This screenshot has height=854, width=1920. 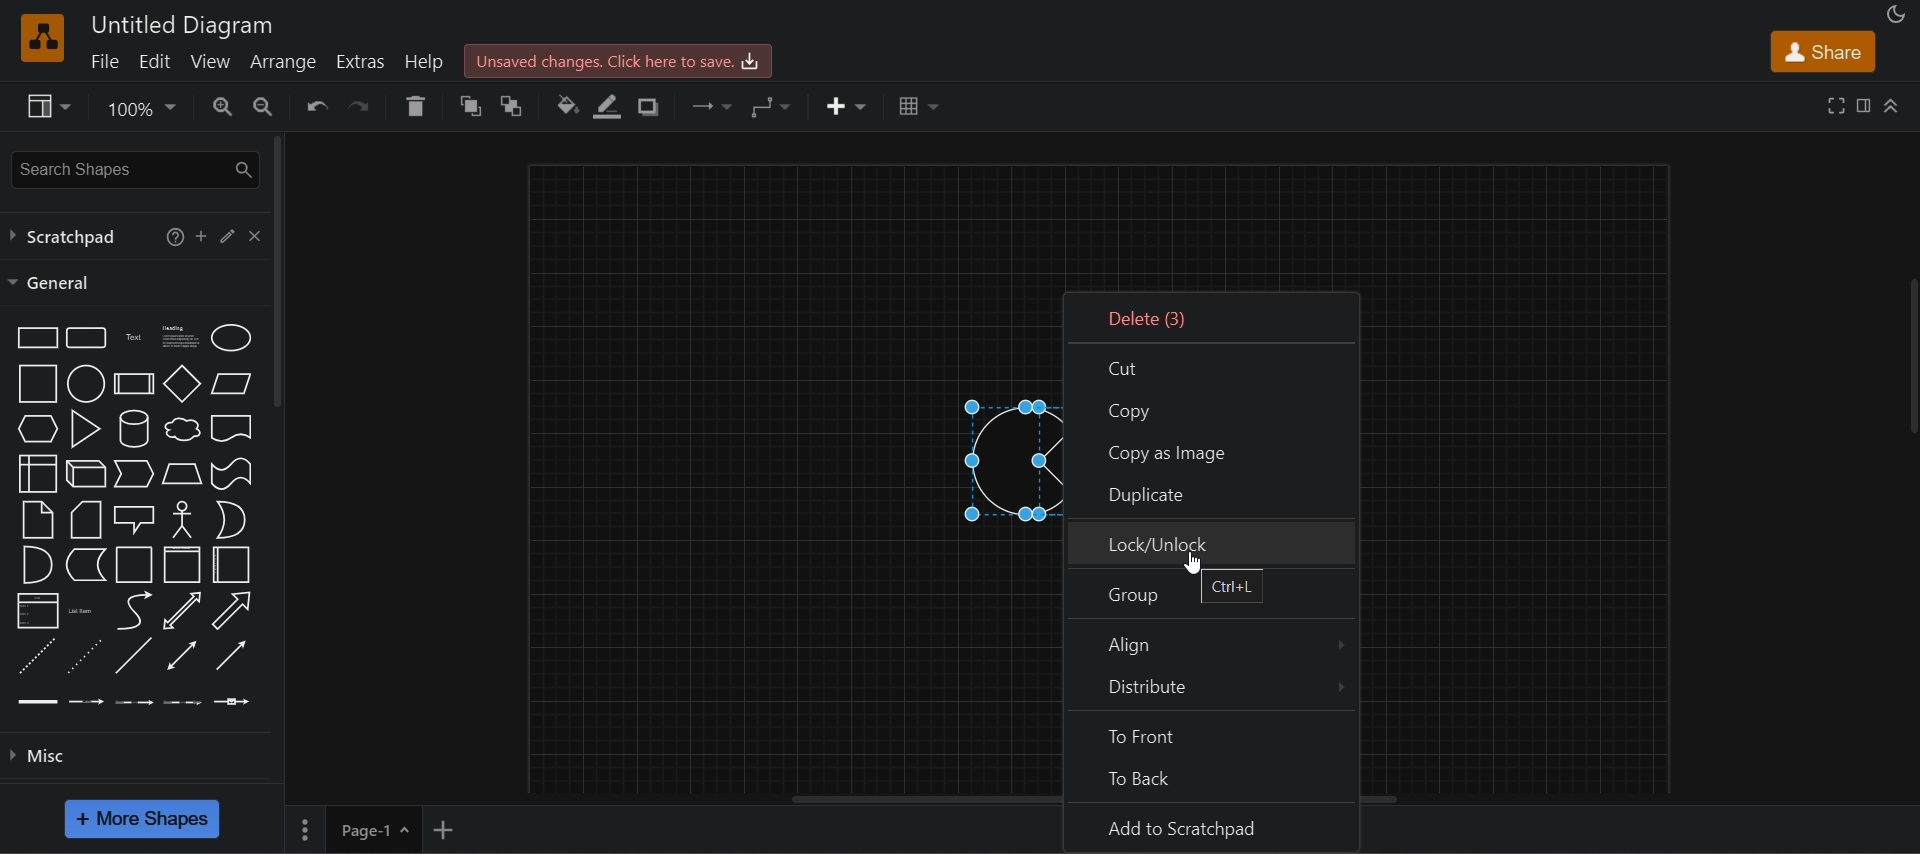 I want to click on or, so click(x=230, y=520).